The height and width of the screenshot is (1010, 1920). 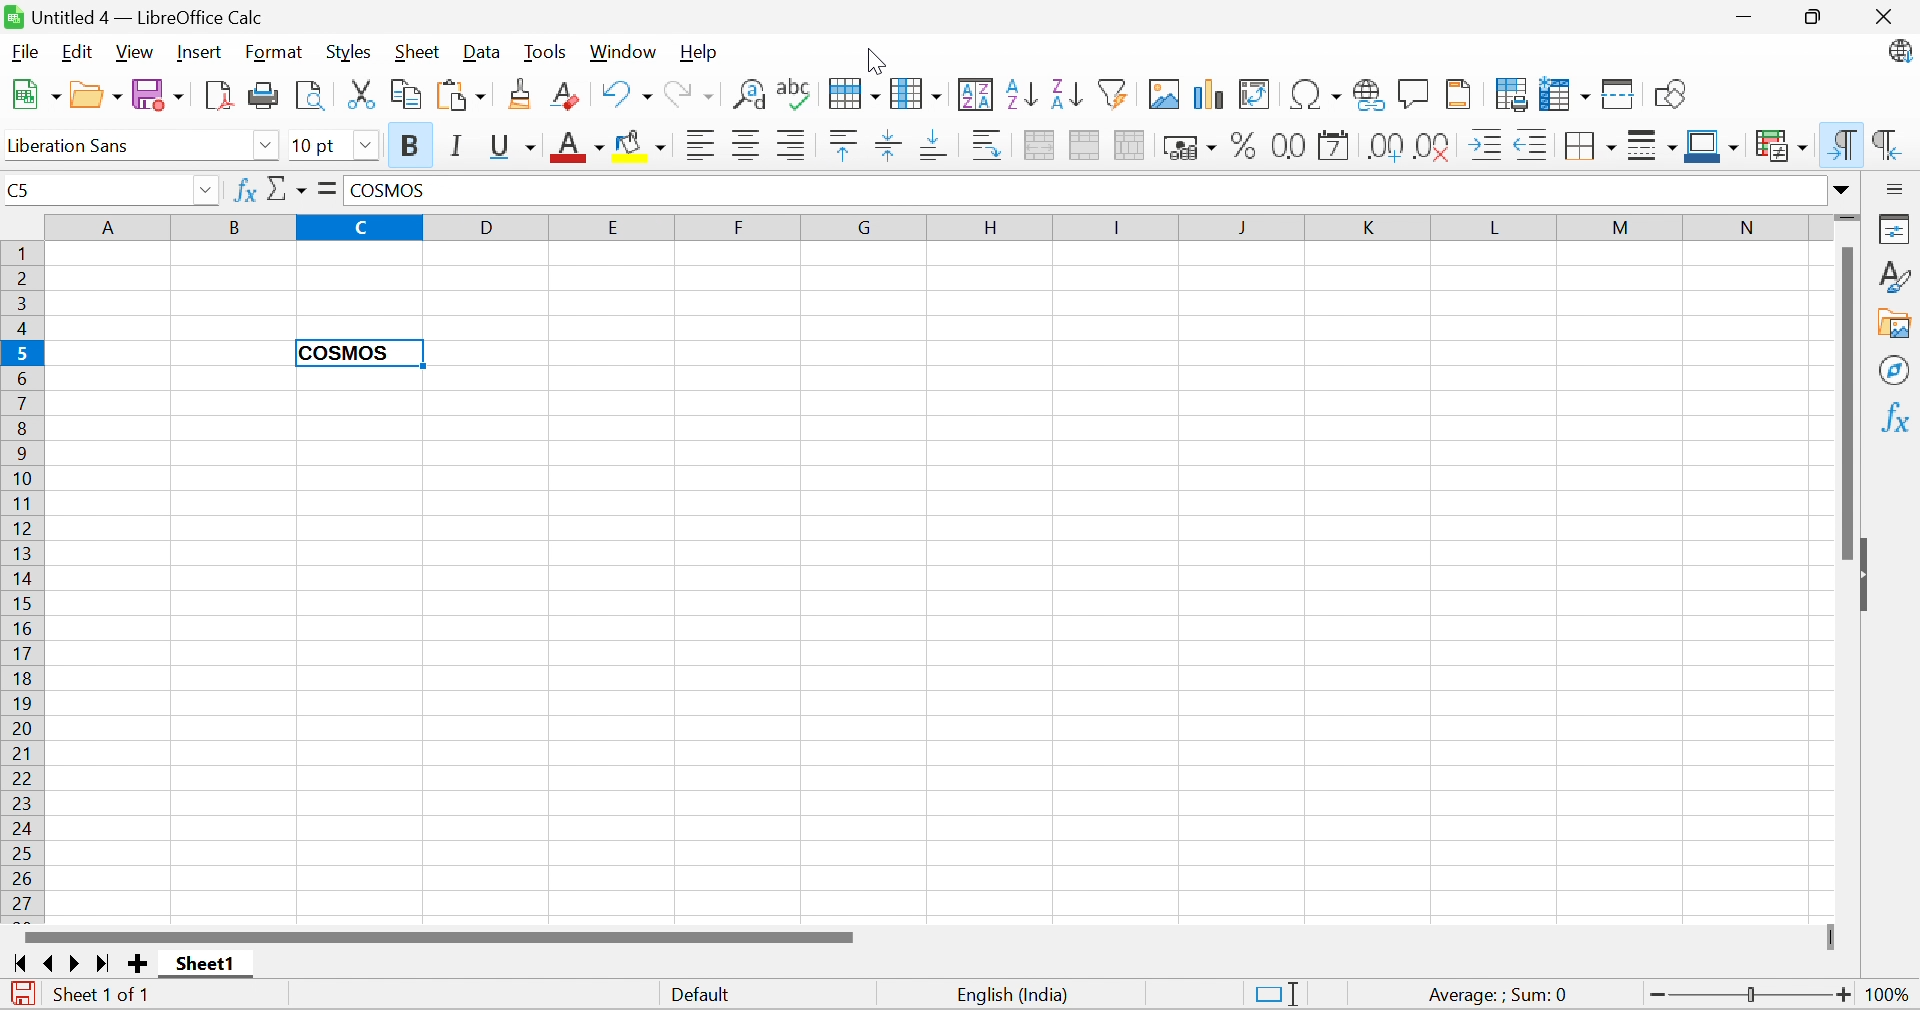 What do you see at coordinates (1897, 231) in the screenshot?
I see `Properties` at bounding box center [1897, 231].